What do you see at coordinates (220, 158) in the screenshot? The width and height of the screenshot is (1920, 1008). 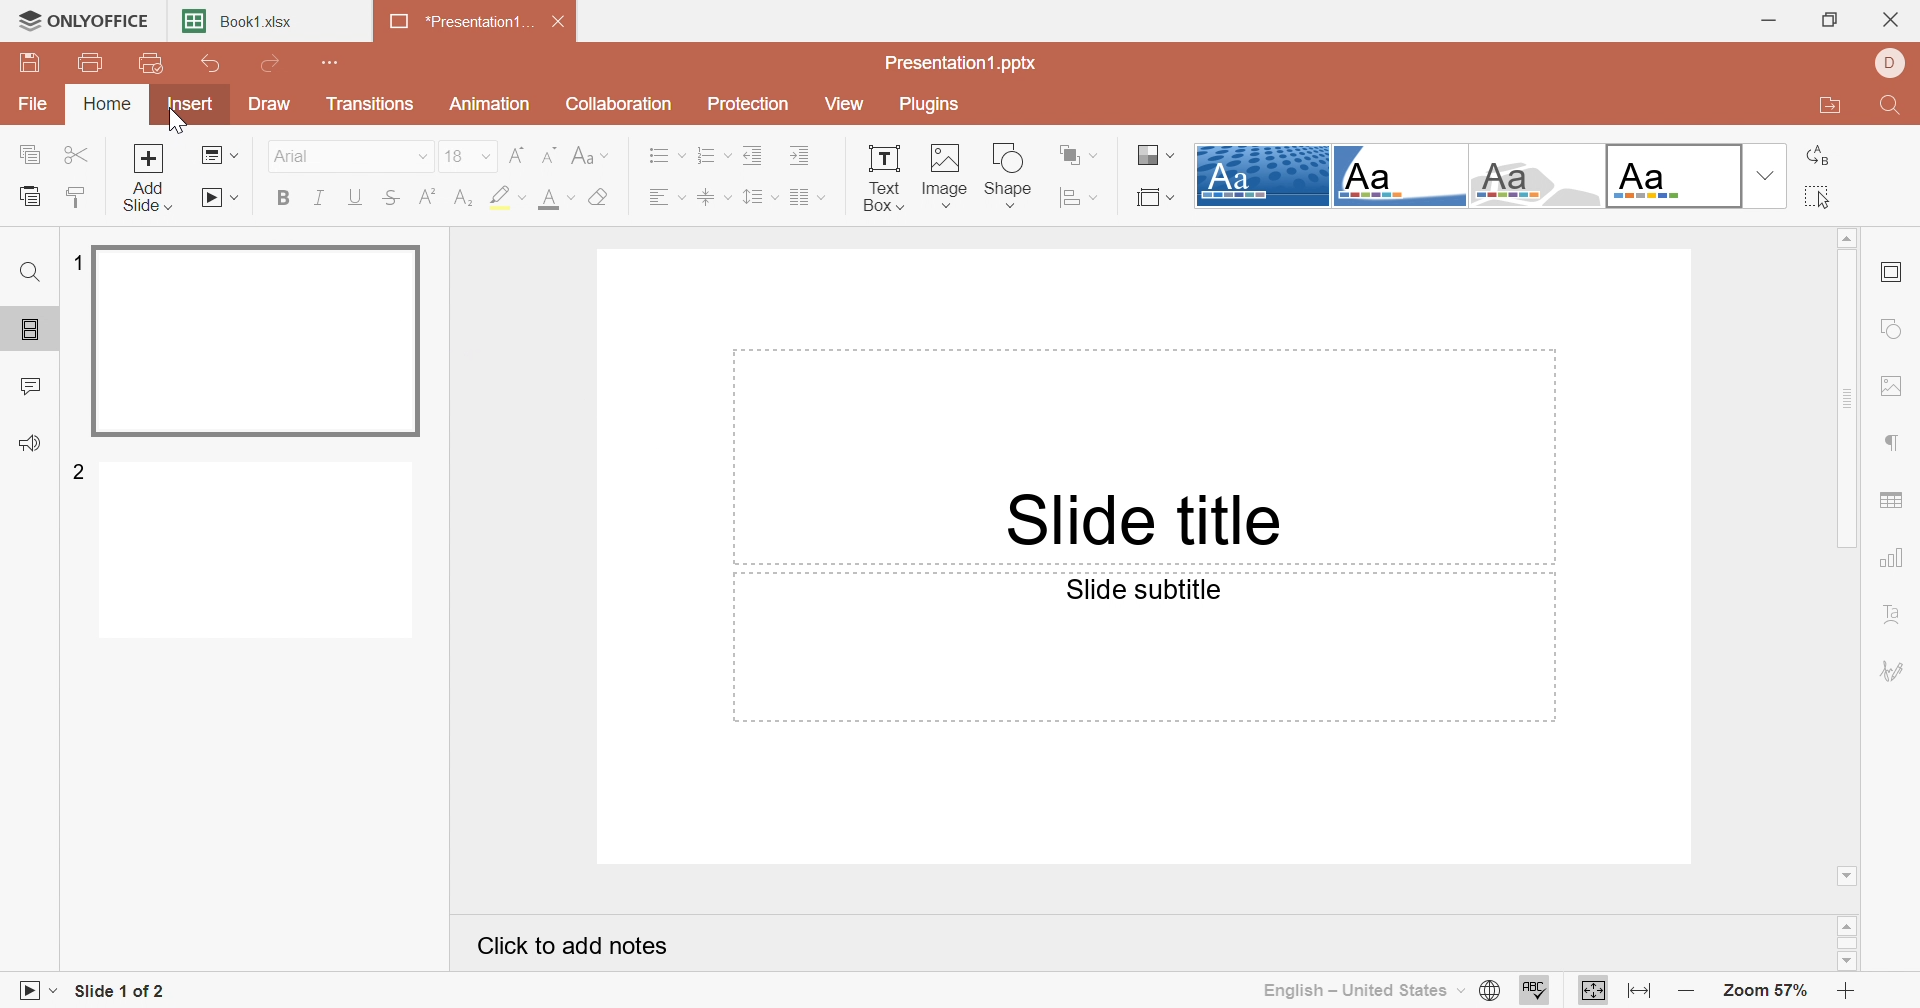 I see `Change layout` at bounding box center [220, 158].